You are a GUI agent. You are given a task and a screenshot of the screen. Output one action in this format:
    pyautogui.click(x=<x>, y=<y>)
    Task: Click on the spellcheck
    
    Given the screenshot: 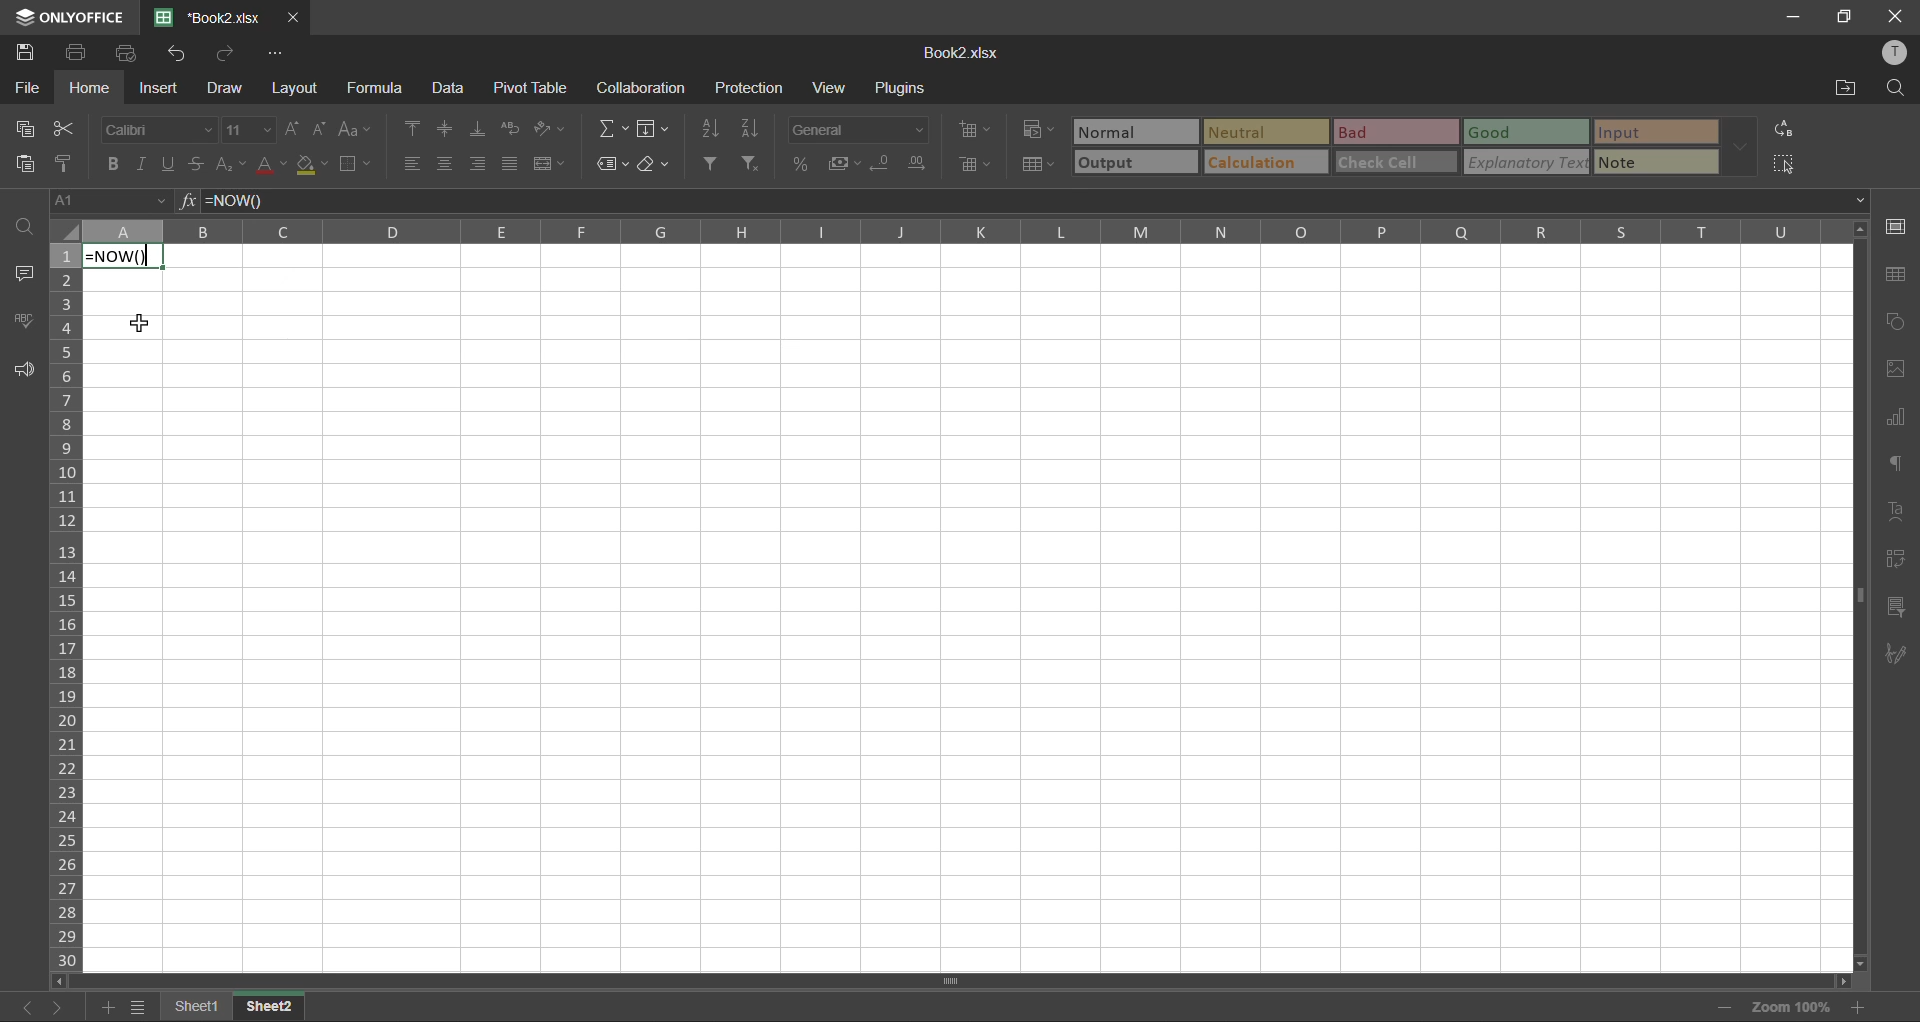 What is the action you would take?
    pyautogui.click(x=26, y=319)
    